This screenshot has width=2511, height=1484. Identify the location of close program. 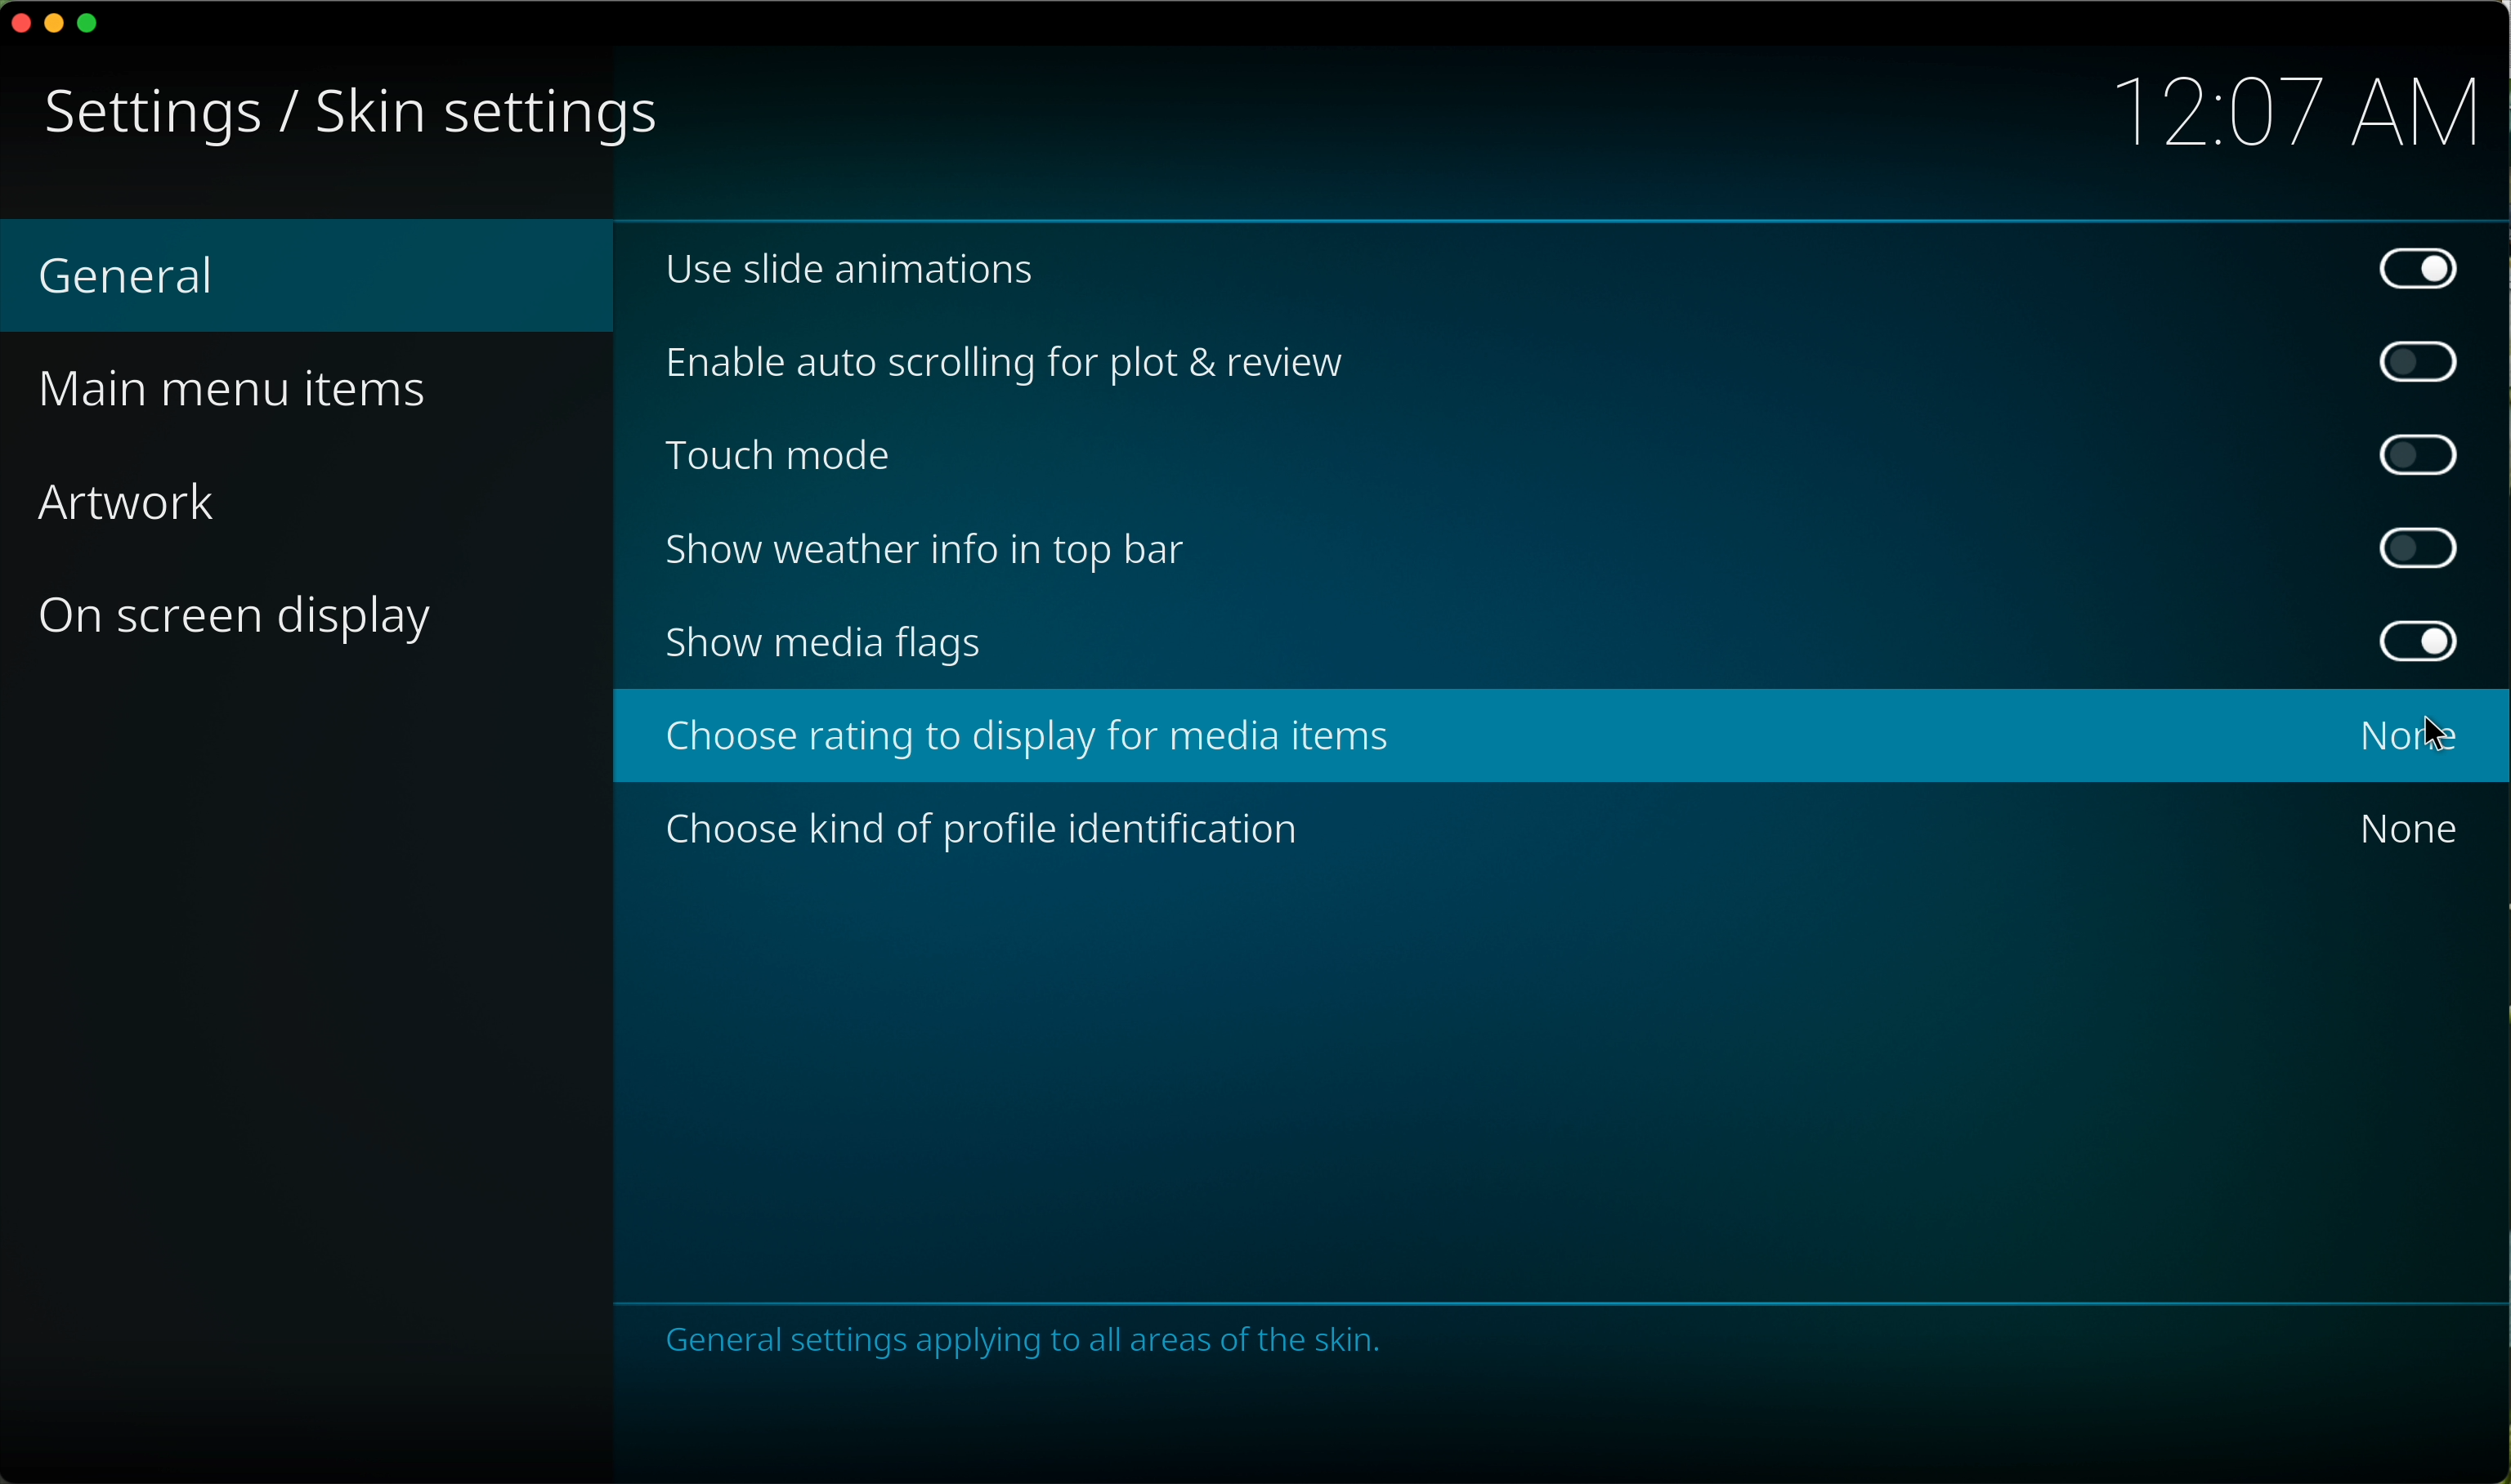
(17, 26).